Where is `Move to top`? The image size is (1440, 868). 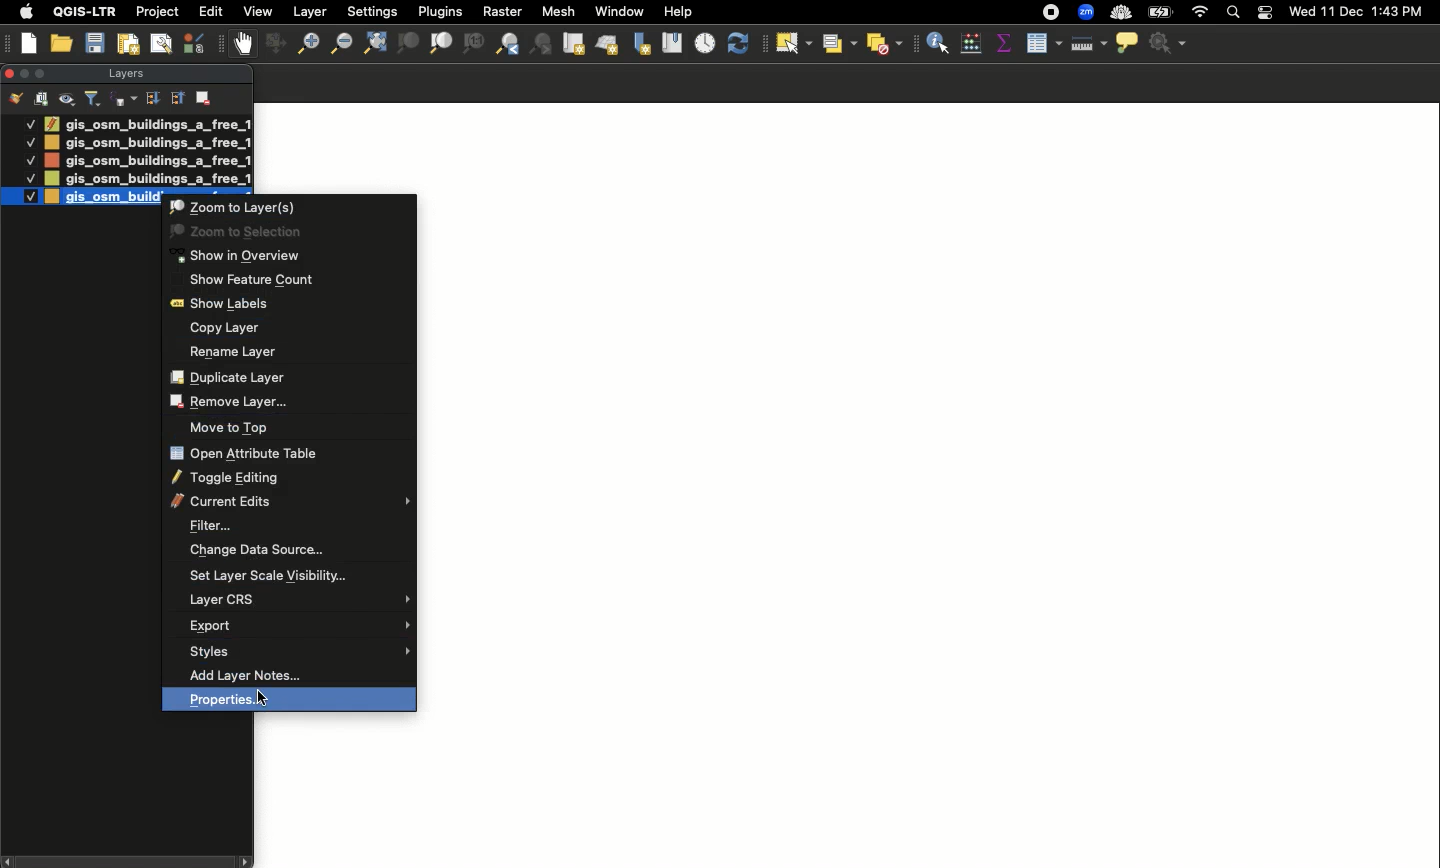
Move to top is located at coordinates (286, 427).